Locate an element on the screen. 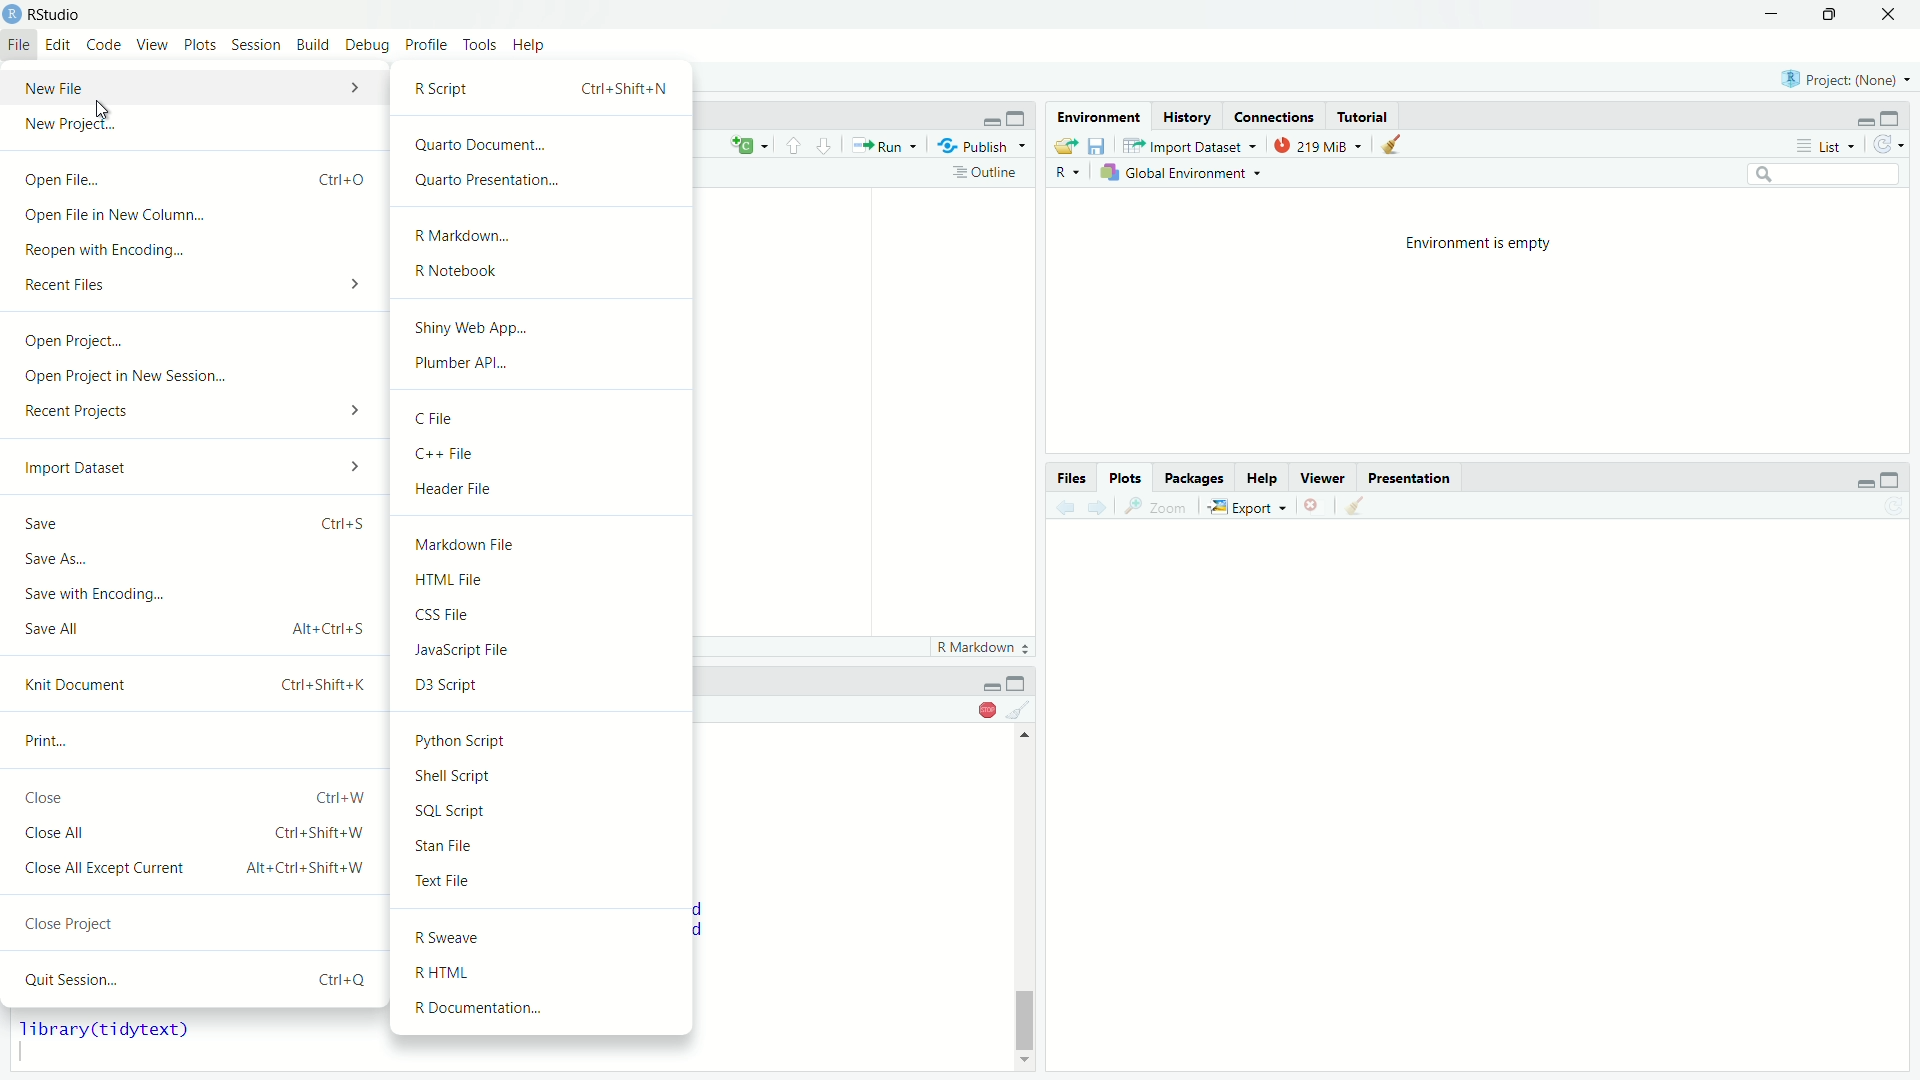 This screenshot has width=1920, height=1080. presentation is located at coordinates (1411, 478).